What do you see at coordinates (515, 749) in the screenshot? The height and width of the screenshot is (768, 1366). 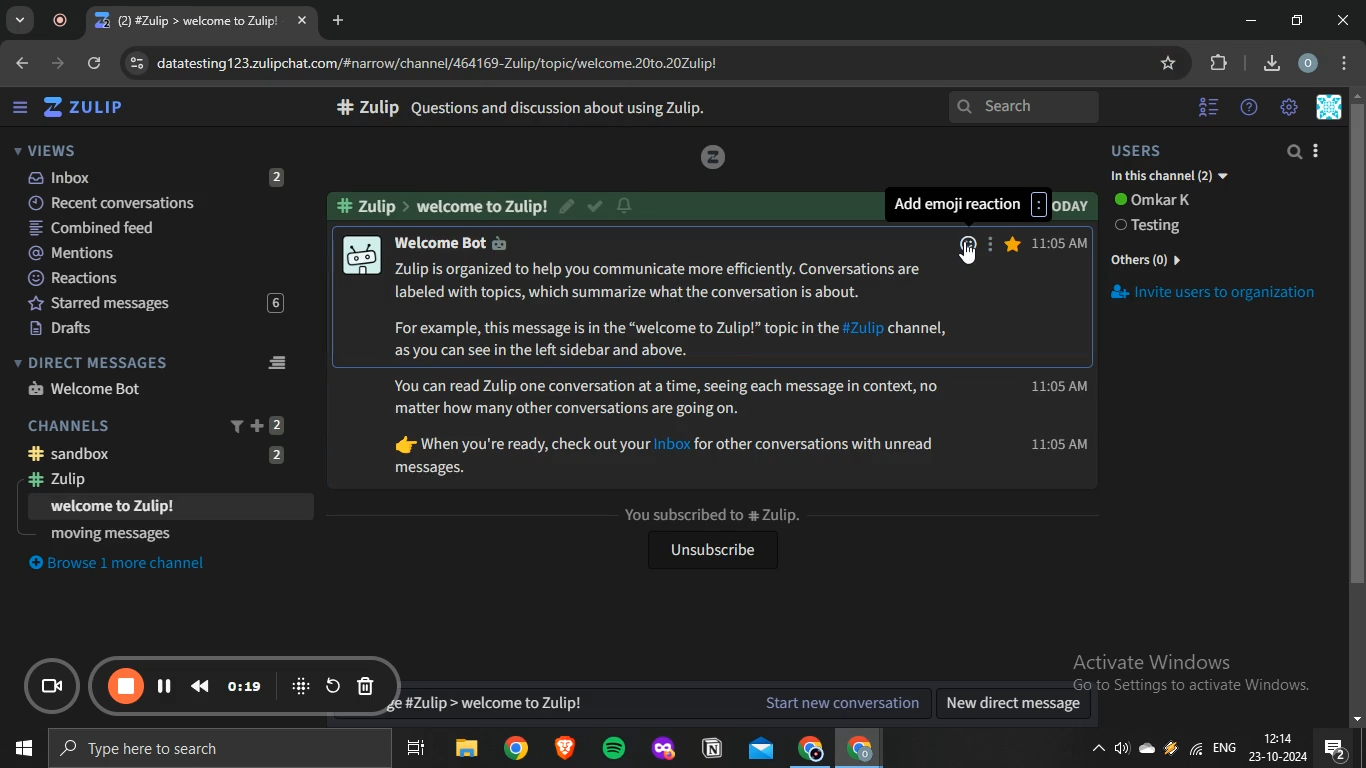 I see `google chrome` at bounding box center [515, 749].